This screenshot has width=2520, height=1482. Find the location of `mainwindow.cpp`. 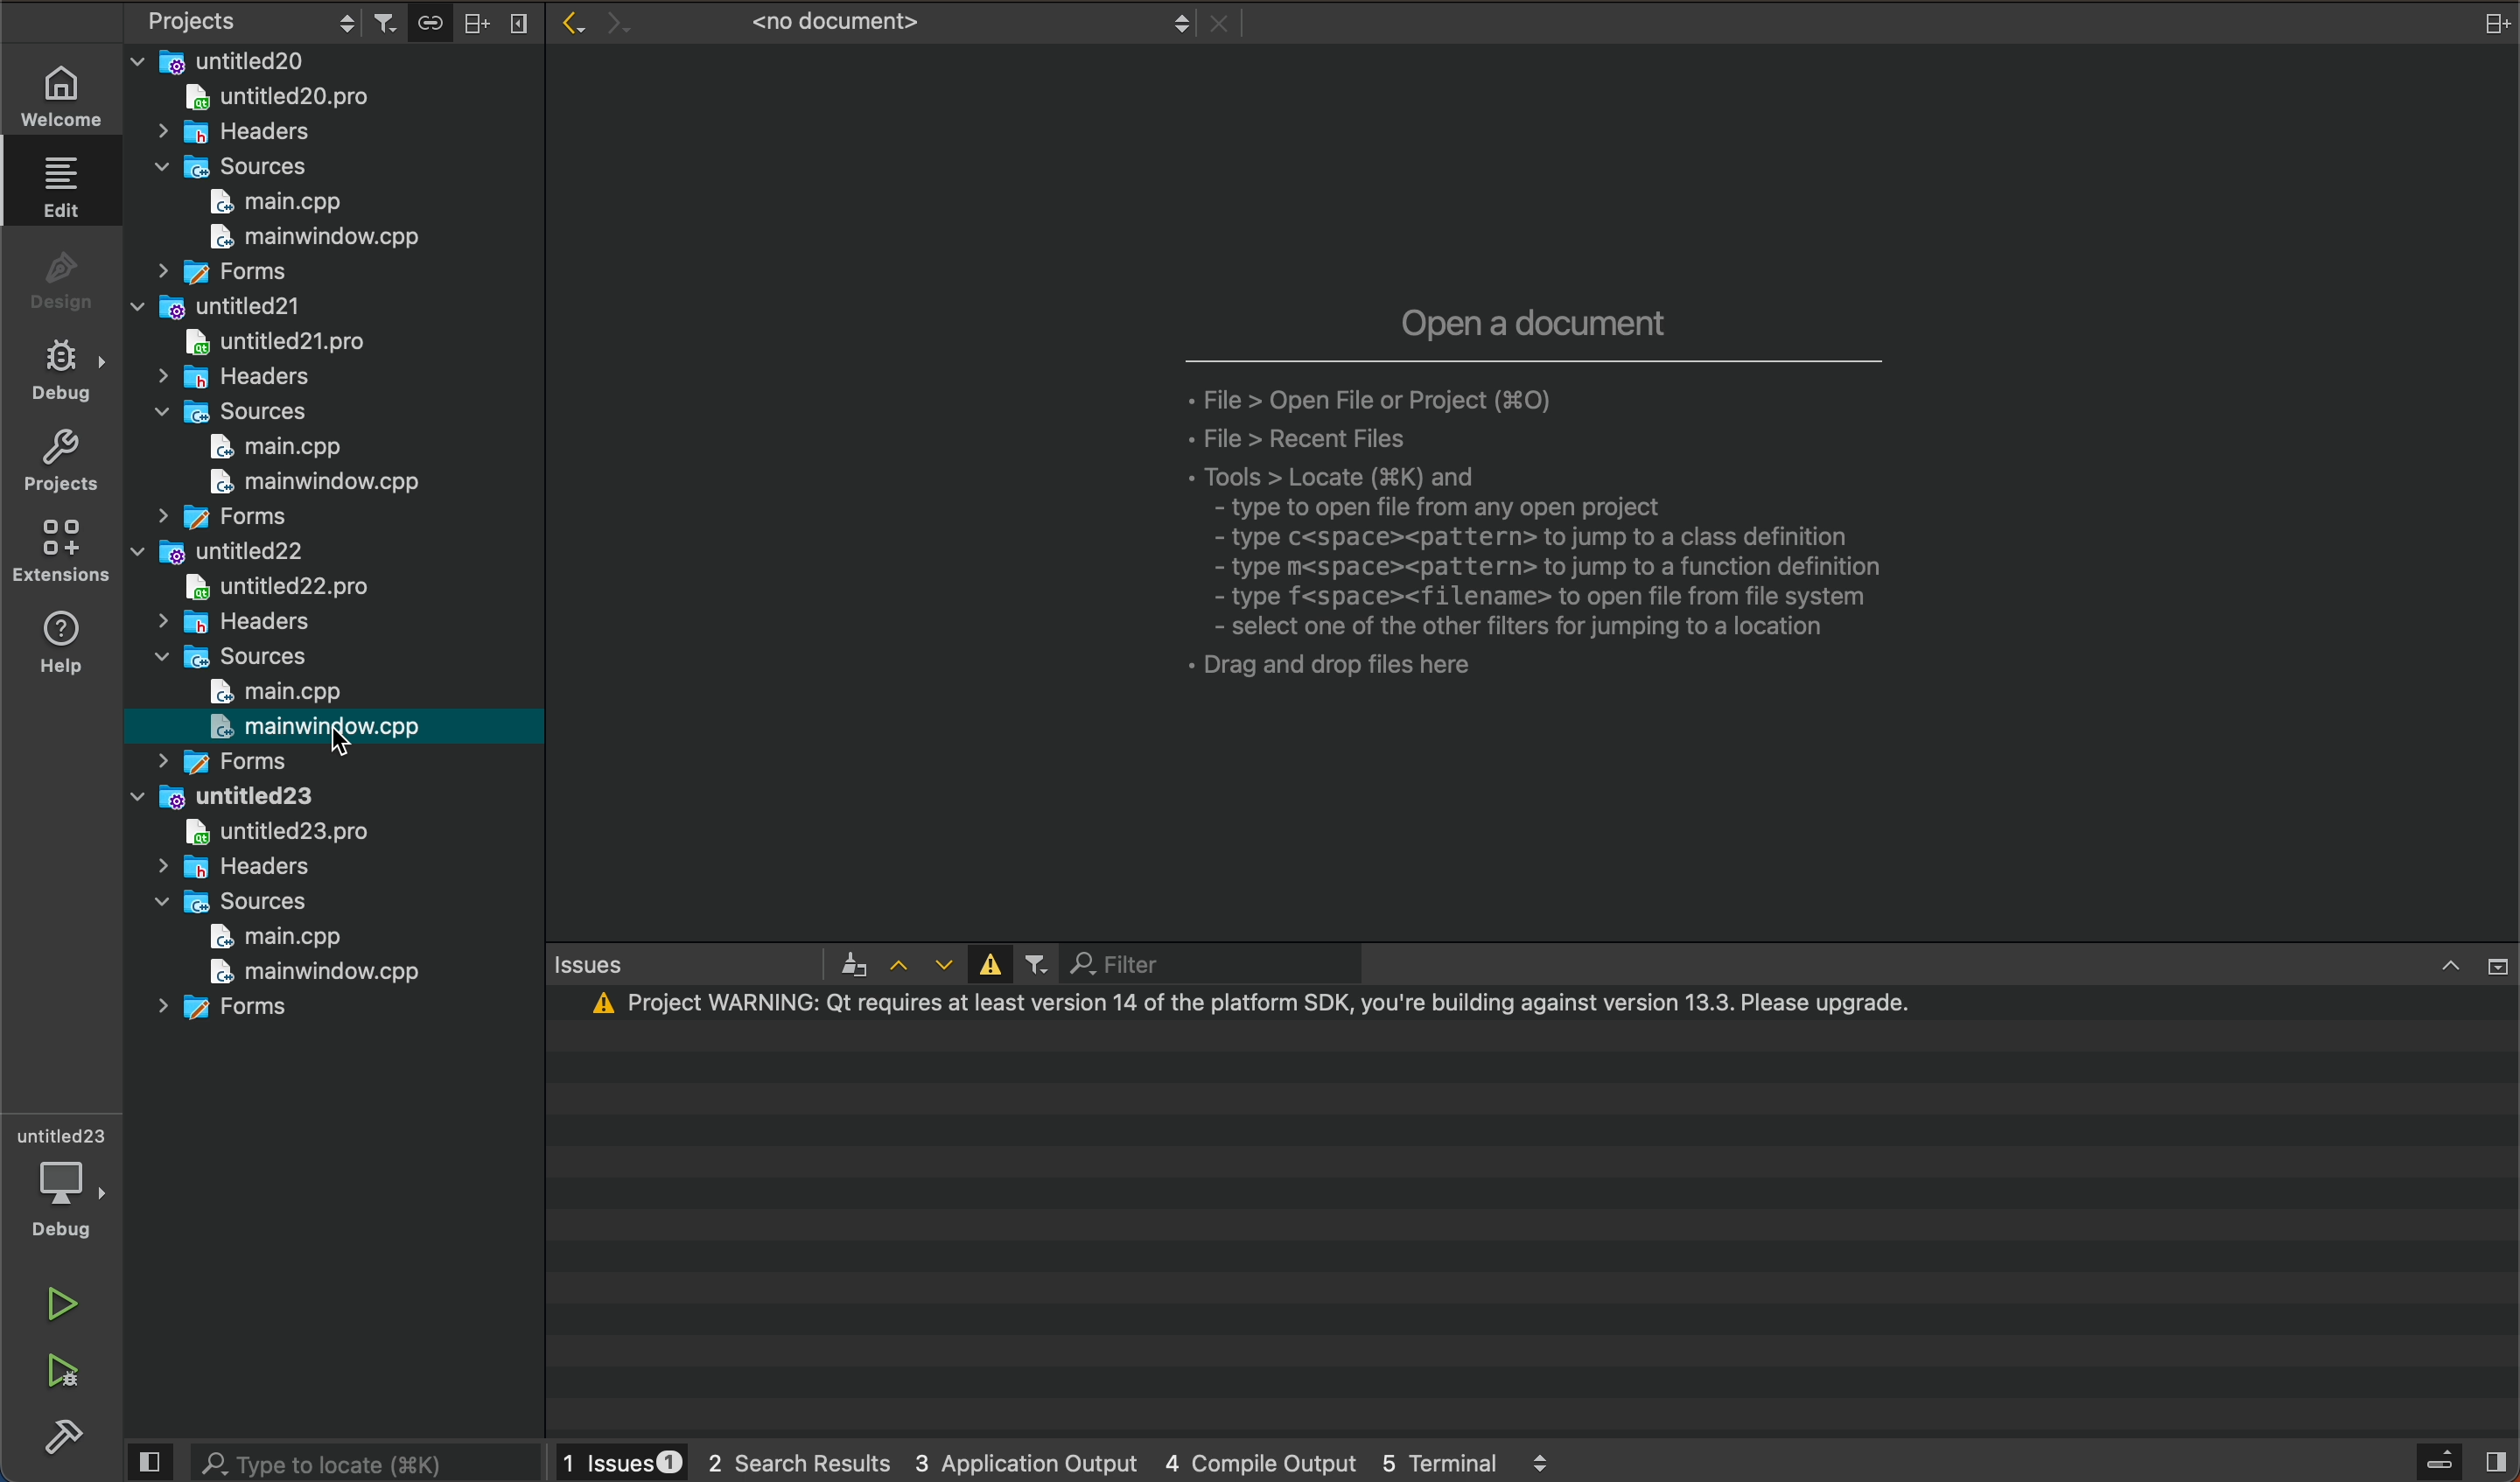

mainwindow.cpp is located at coordinates (303, 971).